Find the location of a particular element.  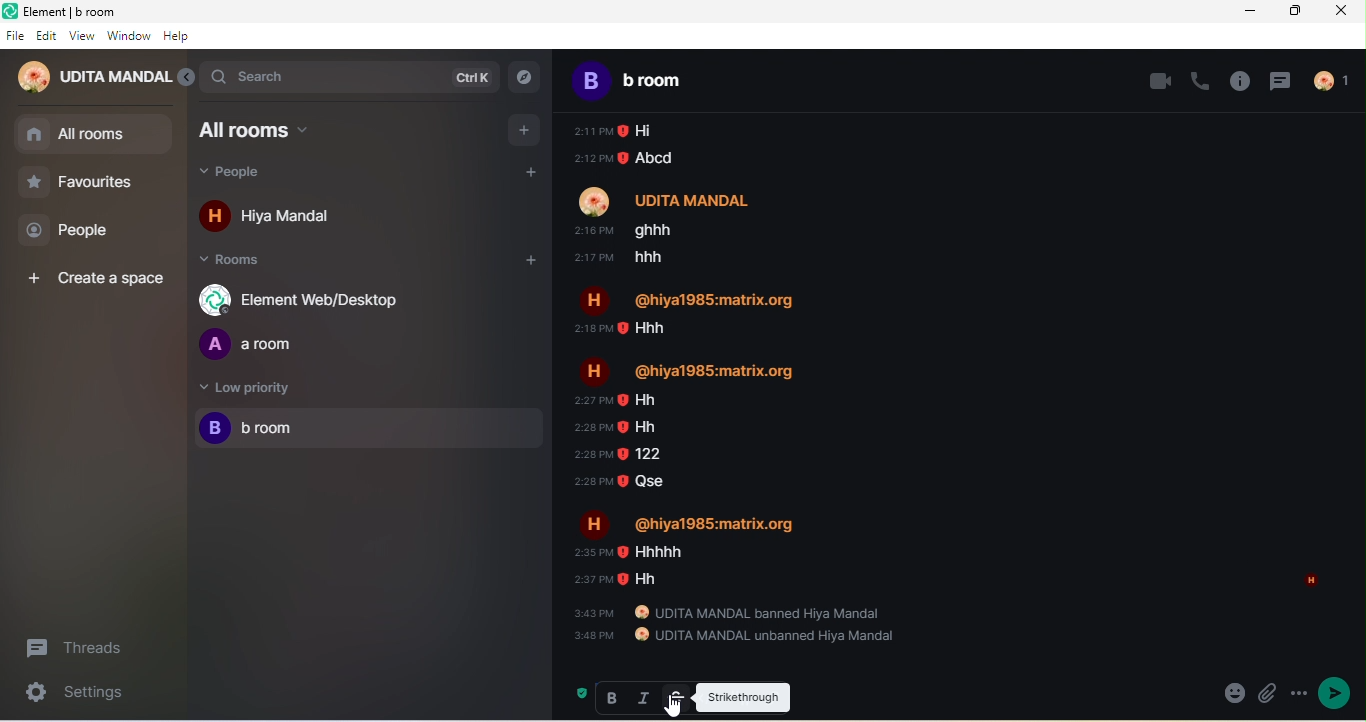

help is located at coordinates (179, 37).